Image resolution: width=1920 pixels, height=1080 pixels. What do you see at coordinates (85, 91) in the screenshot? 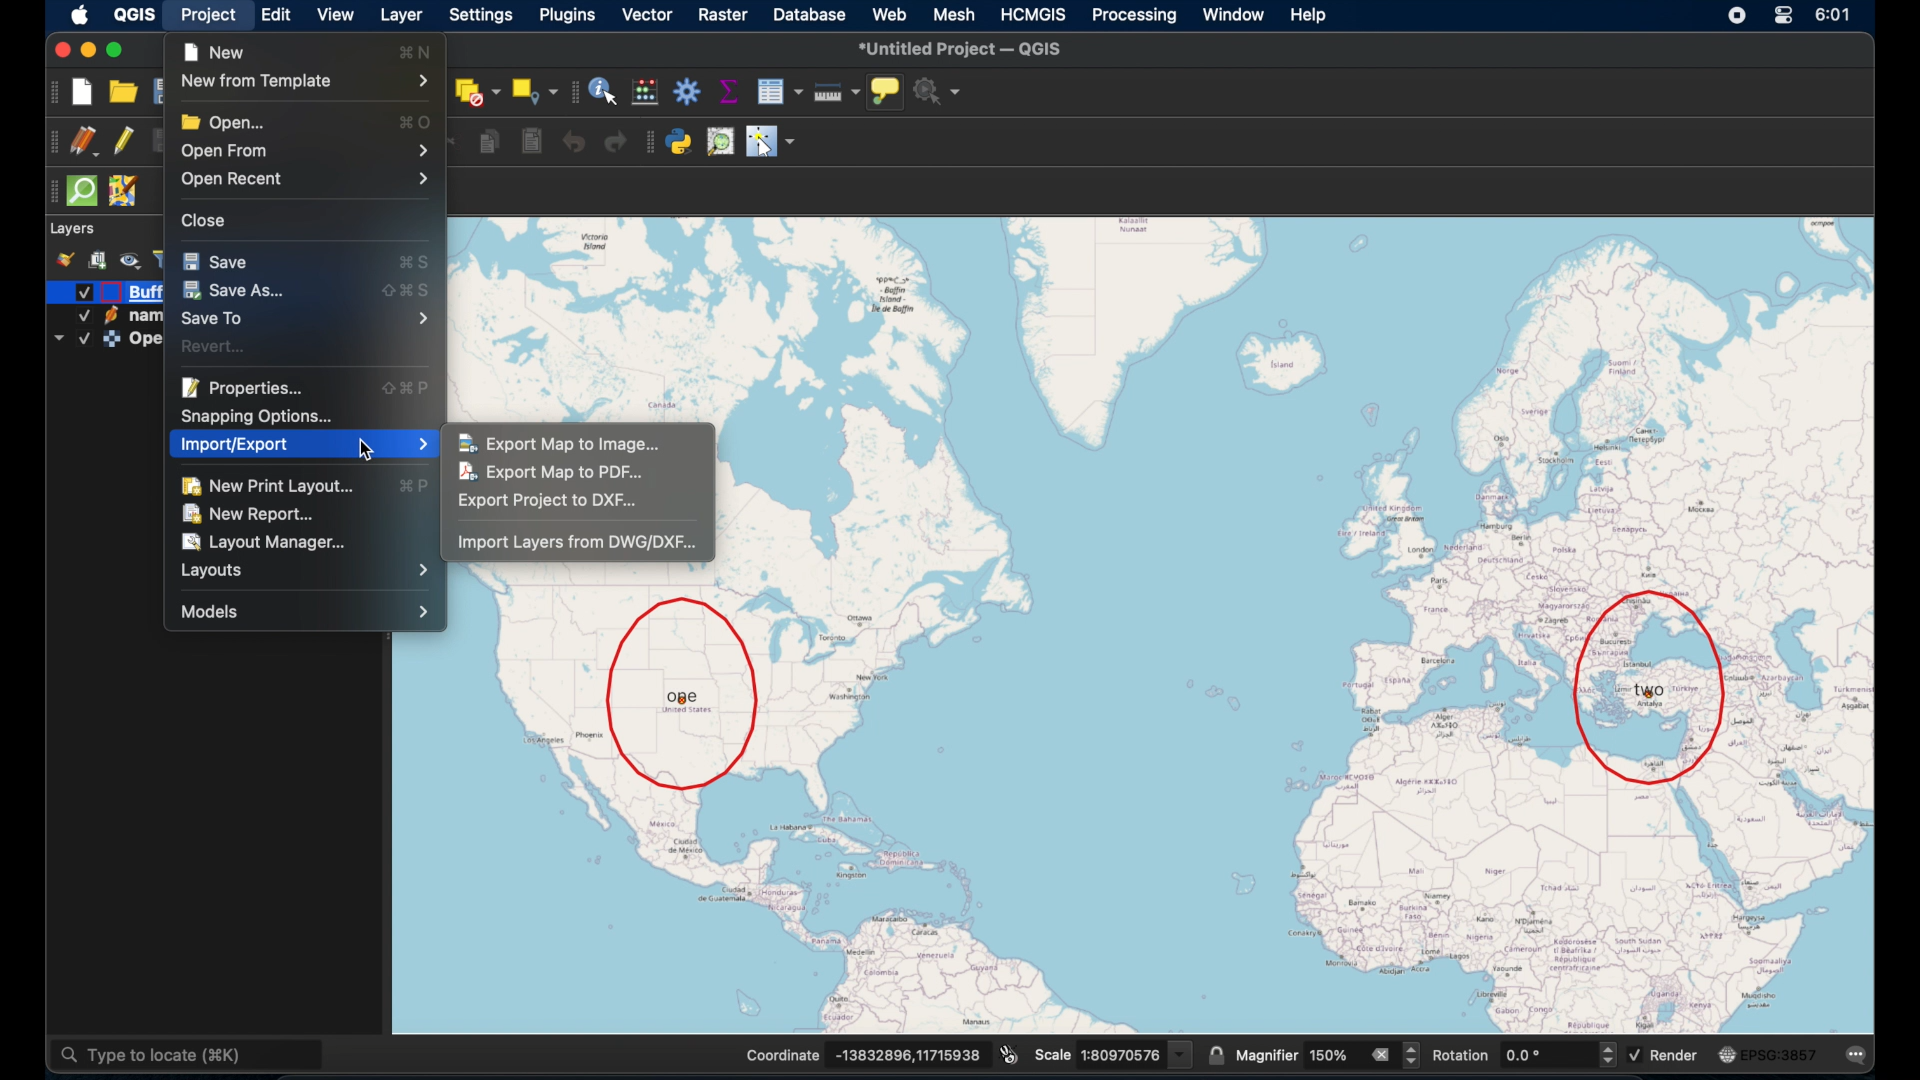
I see `new project` at bounding box center [85, 91].